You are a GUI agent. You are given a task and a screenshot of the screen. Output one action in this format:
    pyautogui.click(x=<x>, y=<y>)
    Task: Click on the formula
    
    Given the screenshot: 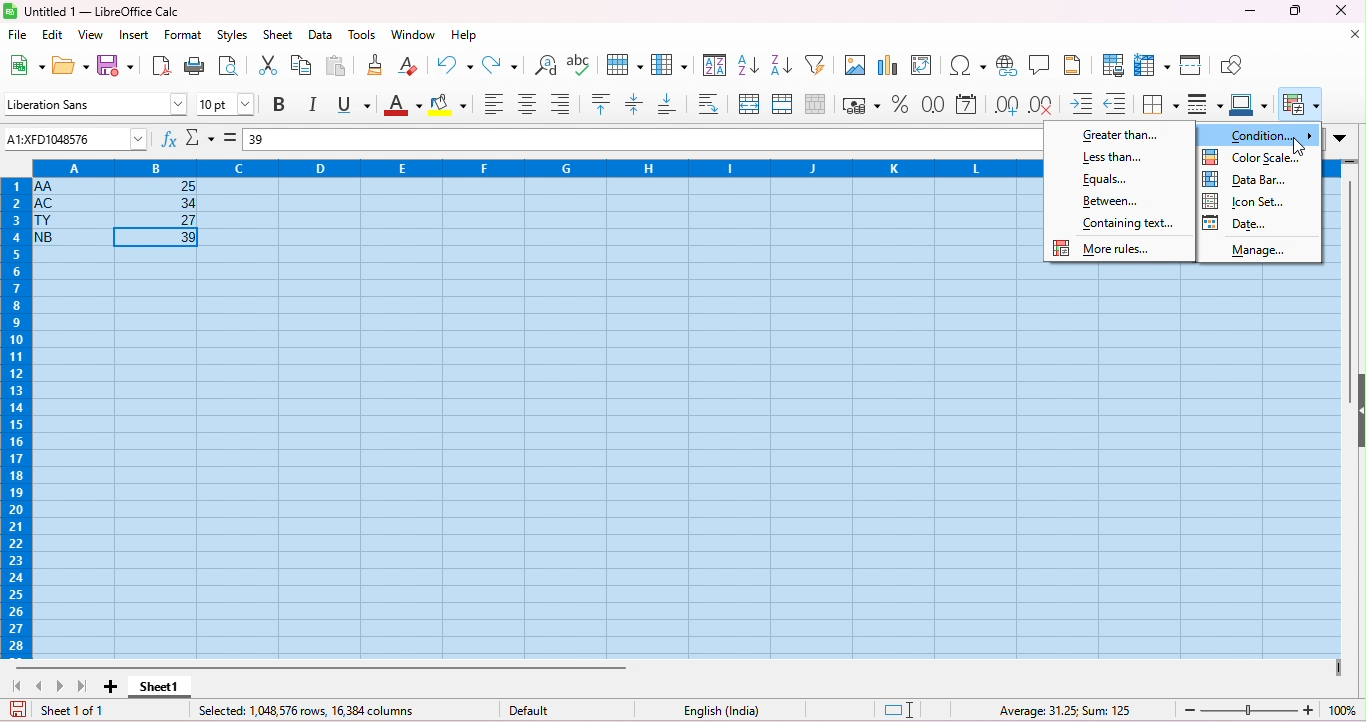 What is the action you would take?
    pyautogui.click(x=1066, y=712)
    